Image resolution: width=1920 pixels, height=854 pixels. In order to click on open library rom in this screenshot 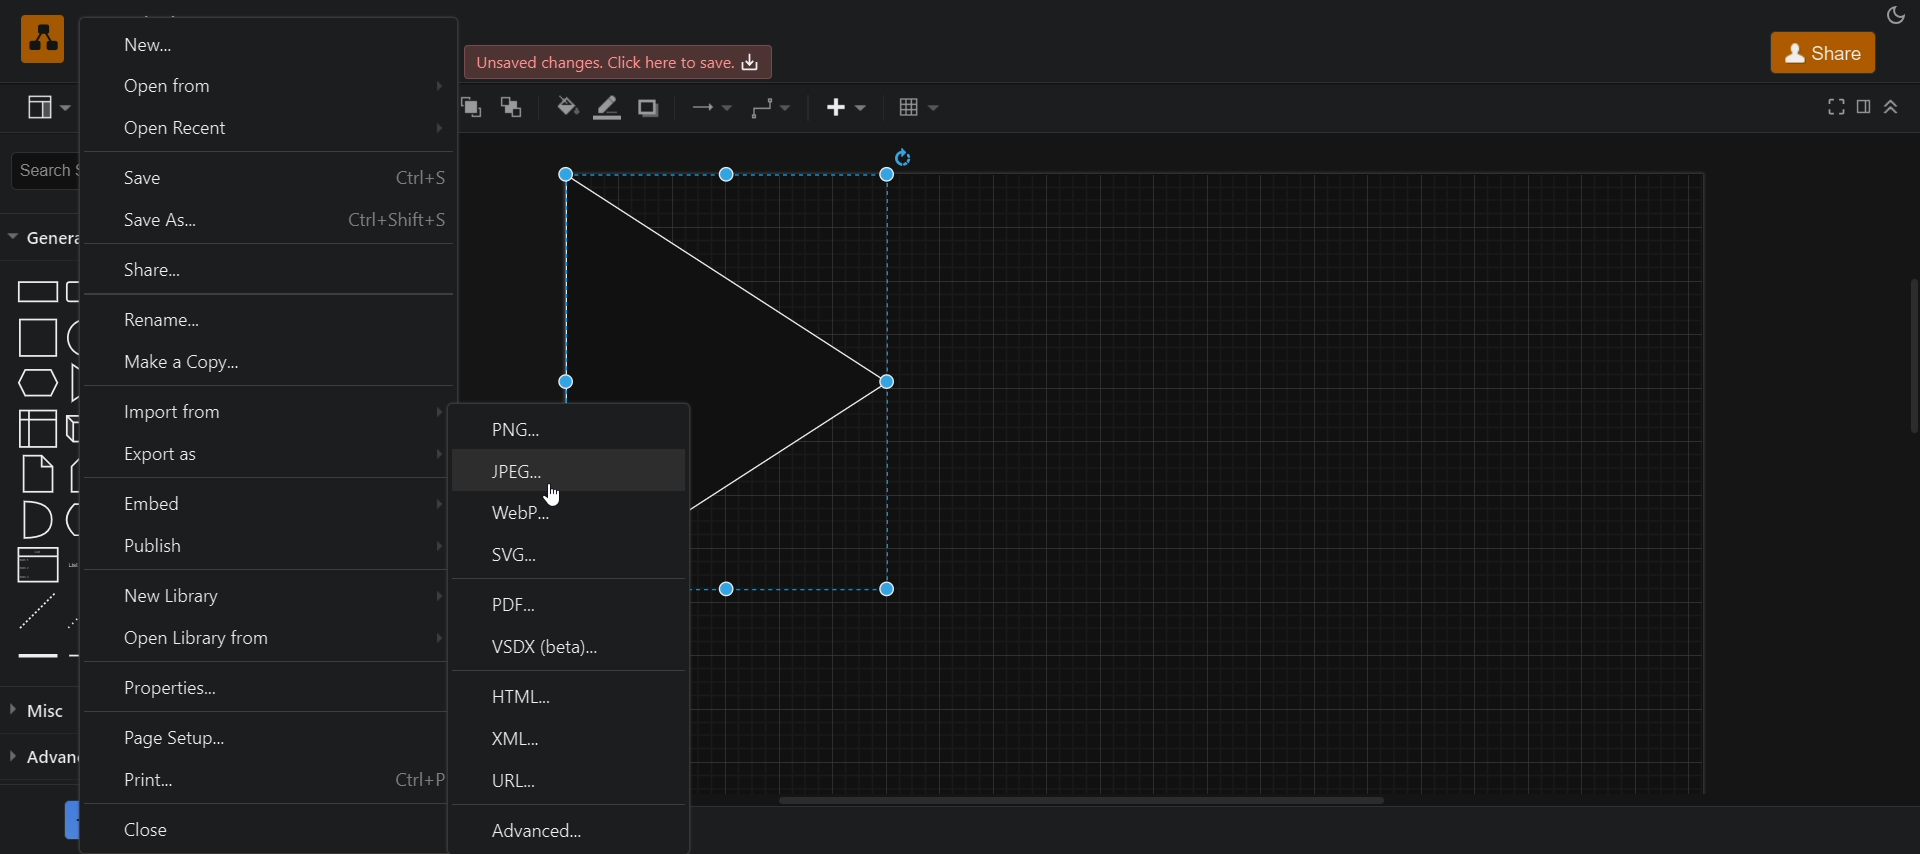, I will do `click(261, 641)`.